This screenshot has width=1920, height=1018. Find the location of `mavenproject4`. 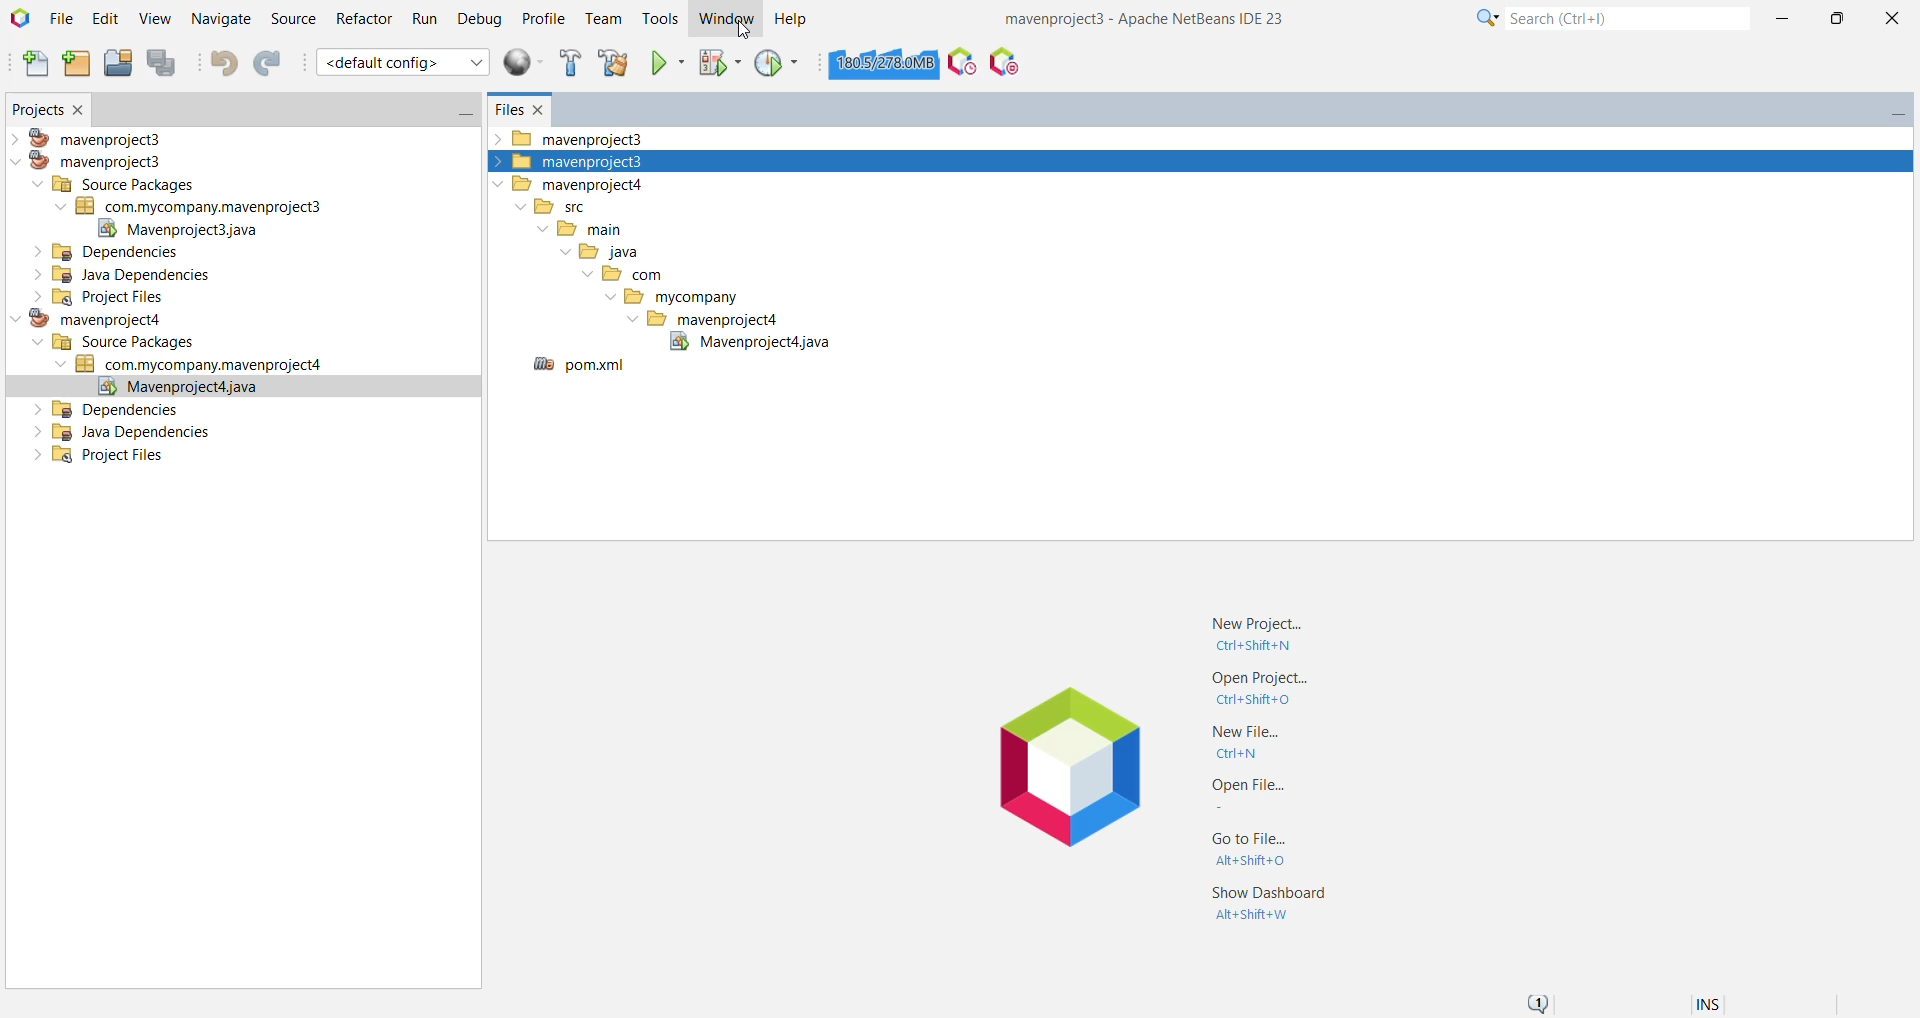

mavenproject4 is located at coordinates (567, 185).